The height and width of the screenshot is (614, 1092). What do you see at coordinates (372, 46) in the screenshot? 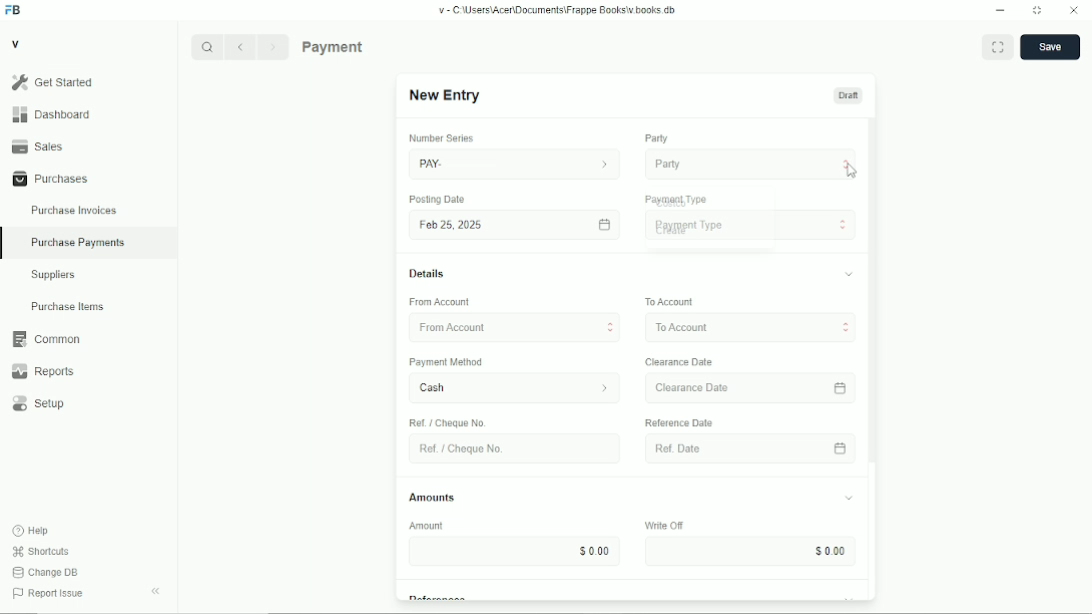
I see `Purchase Payments` at bounding box center [372, 46].